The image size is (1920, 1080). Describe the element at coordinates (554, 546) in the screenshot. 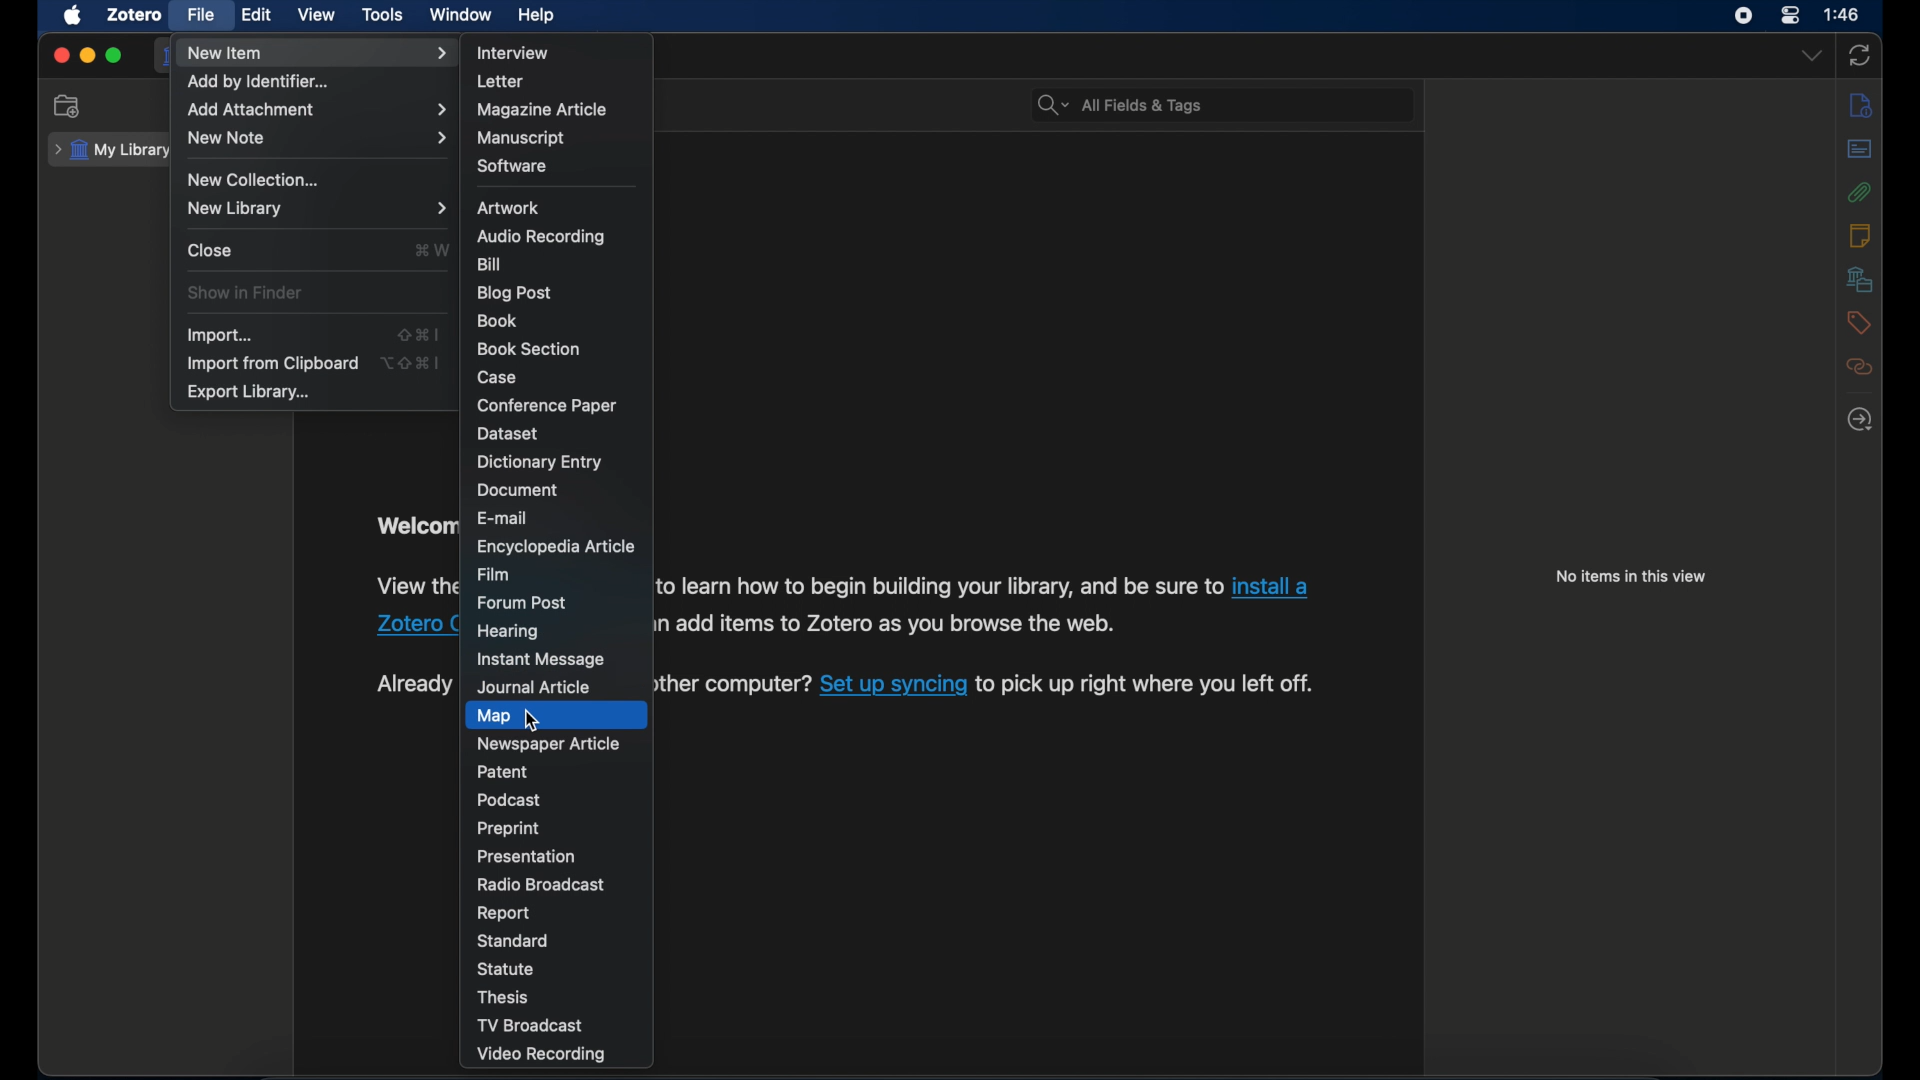

I see `encyclopedia article` at that location.